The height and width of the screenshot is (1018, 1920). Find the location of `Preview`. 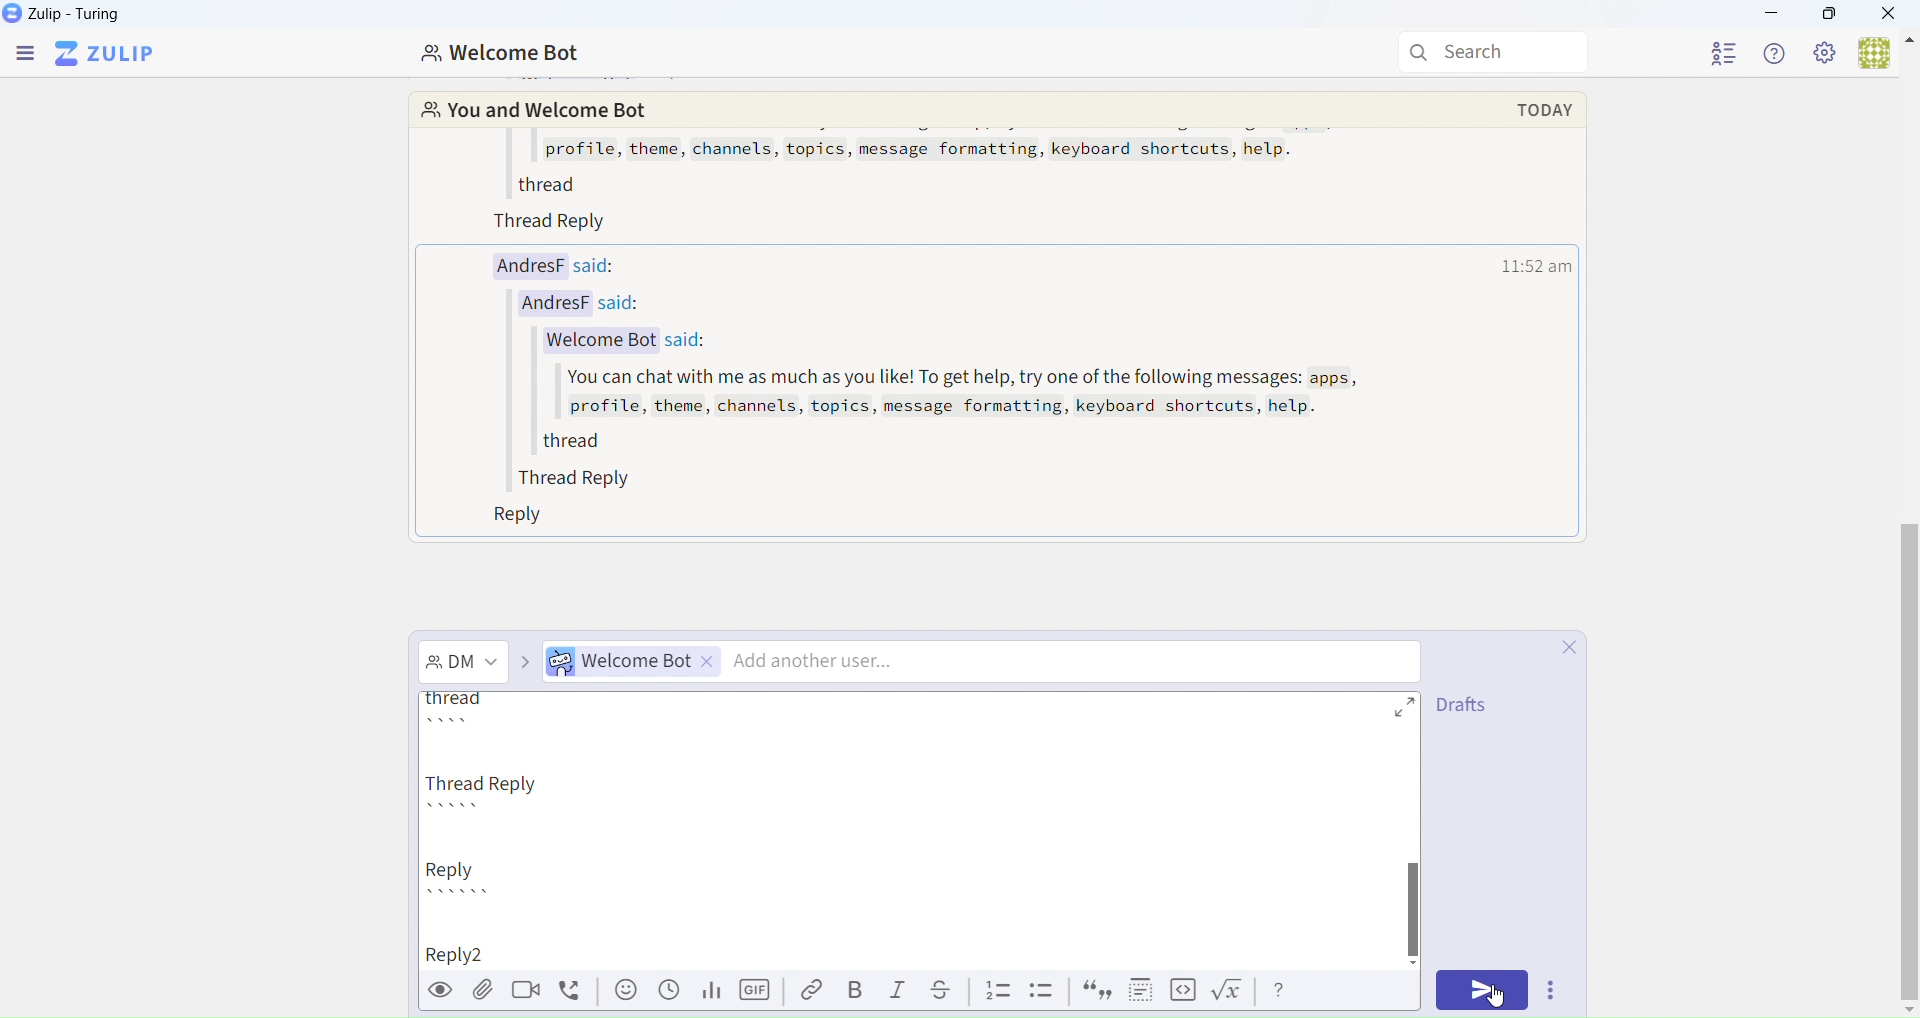

Preview is located at coordinates (442, 989).